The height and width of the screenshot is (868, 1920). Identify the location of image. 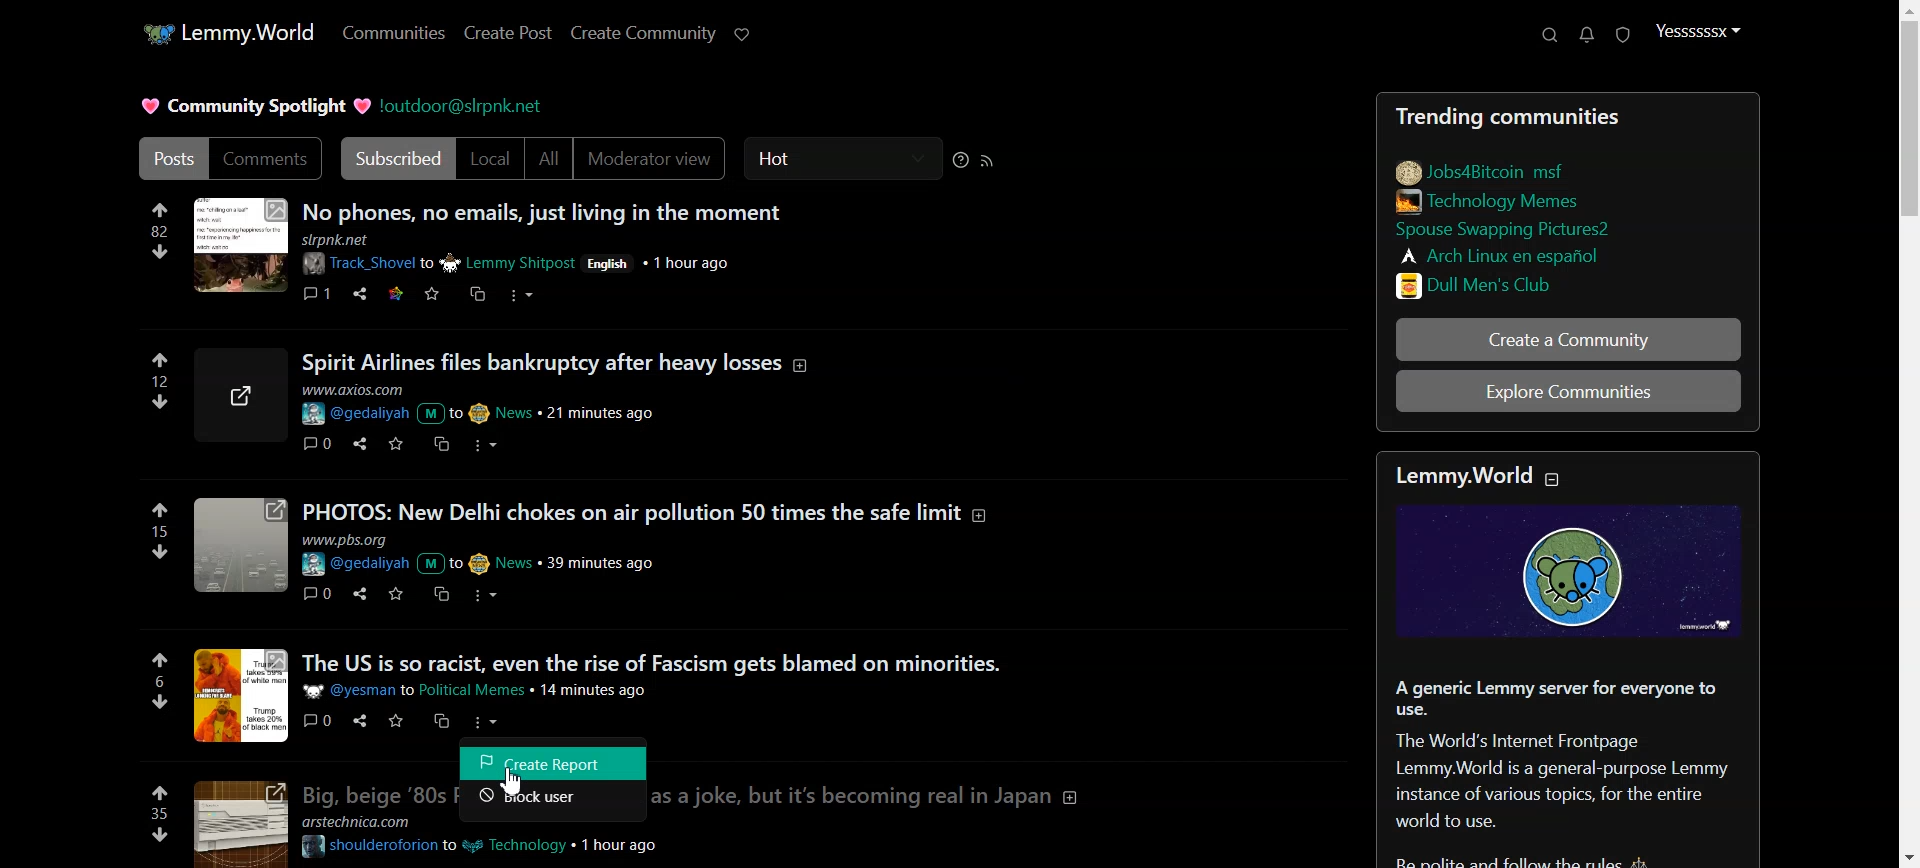
(1577, 573).